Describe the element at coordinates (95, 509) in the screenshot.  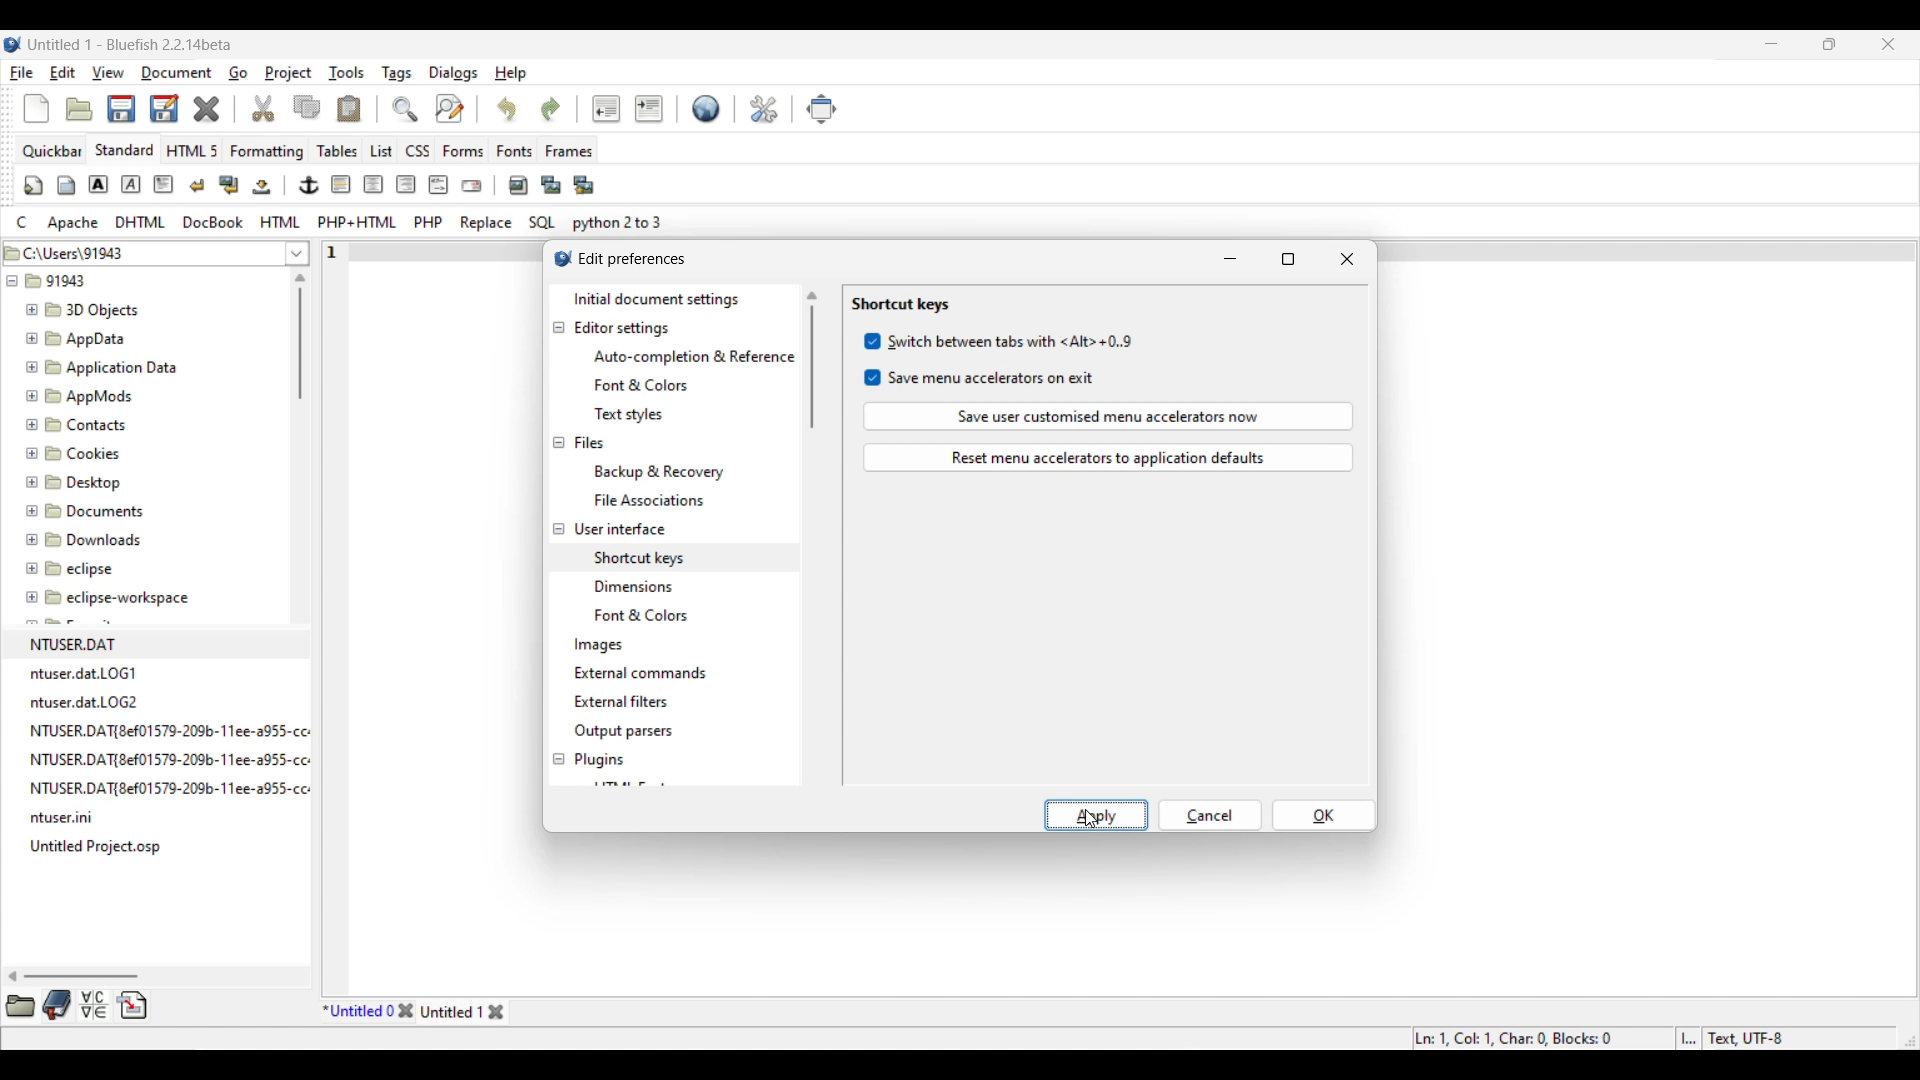
I see `Documents` at that location.